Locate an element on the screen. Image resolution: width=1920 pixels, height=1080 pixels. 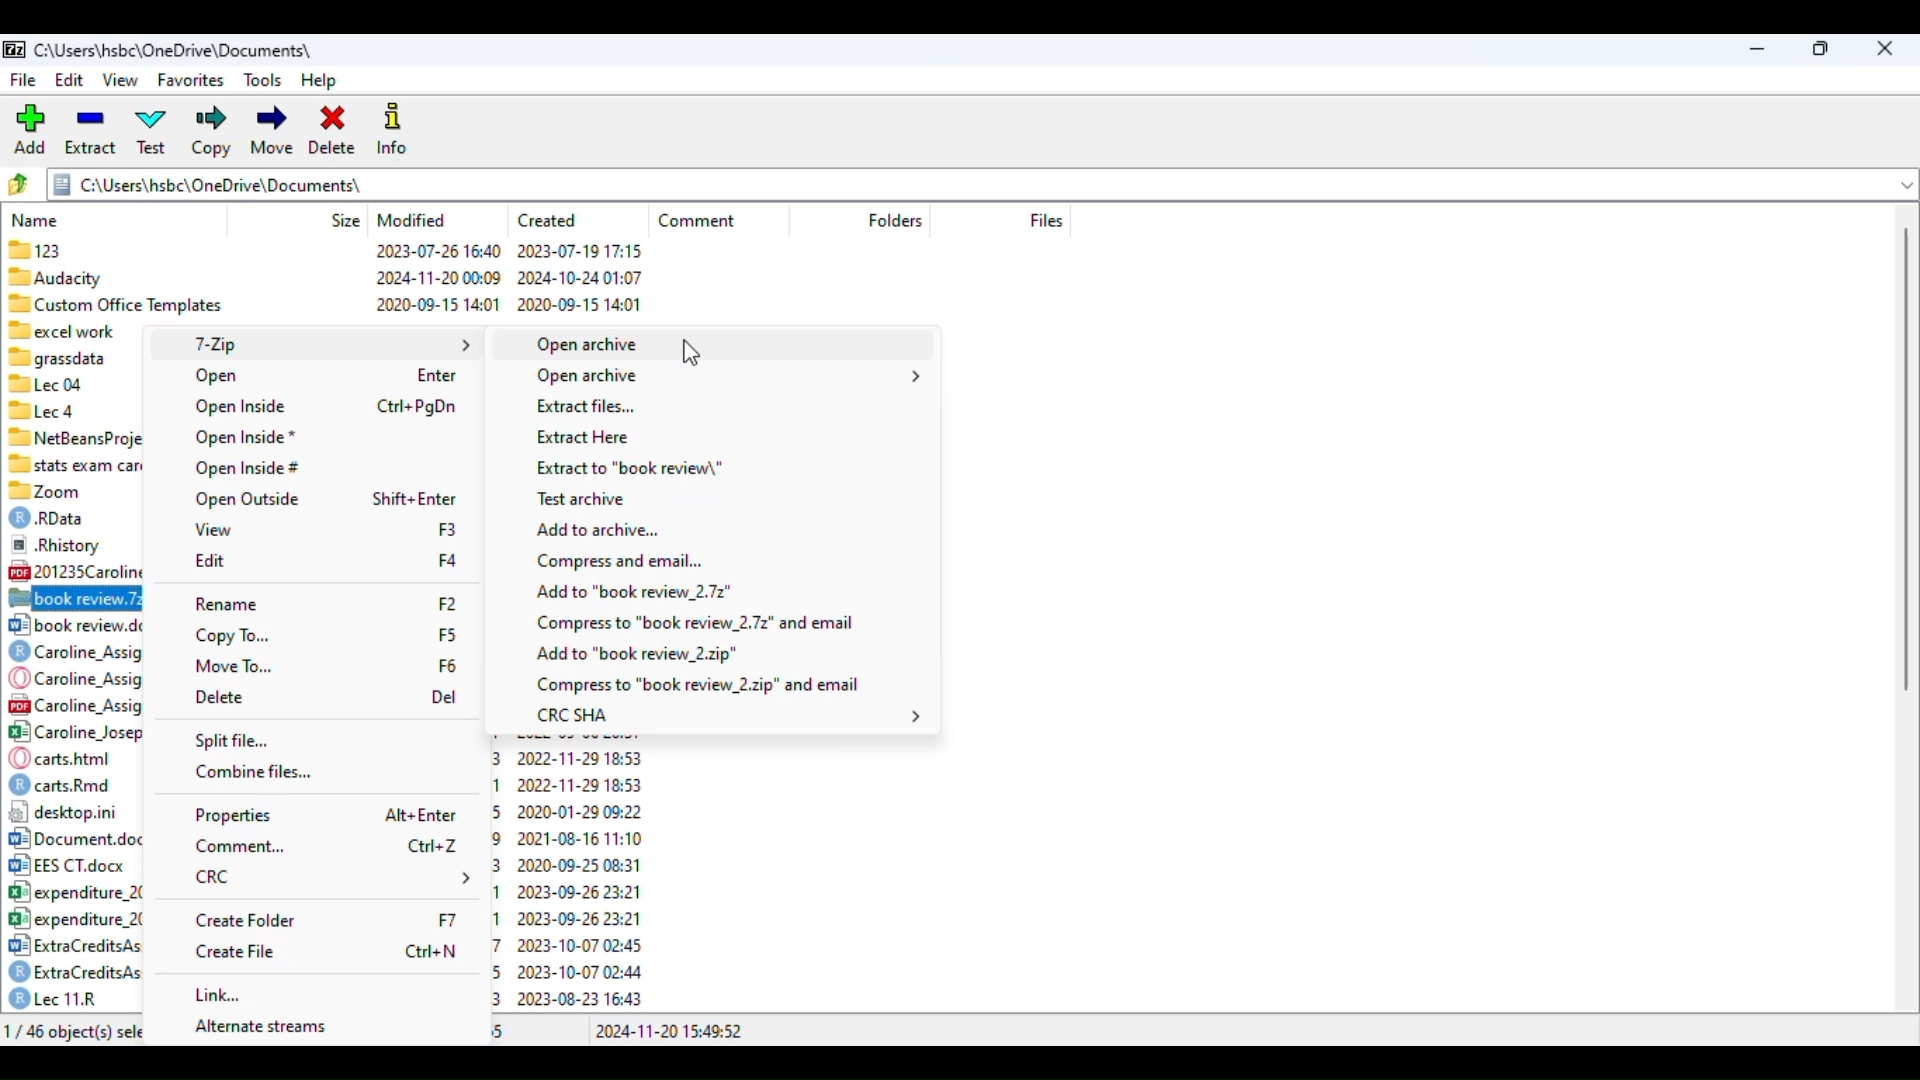
current folder is located at coordinates (984, 184).